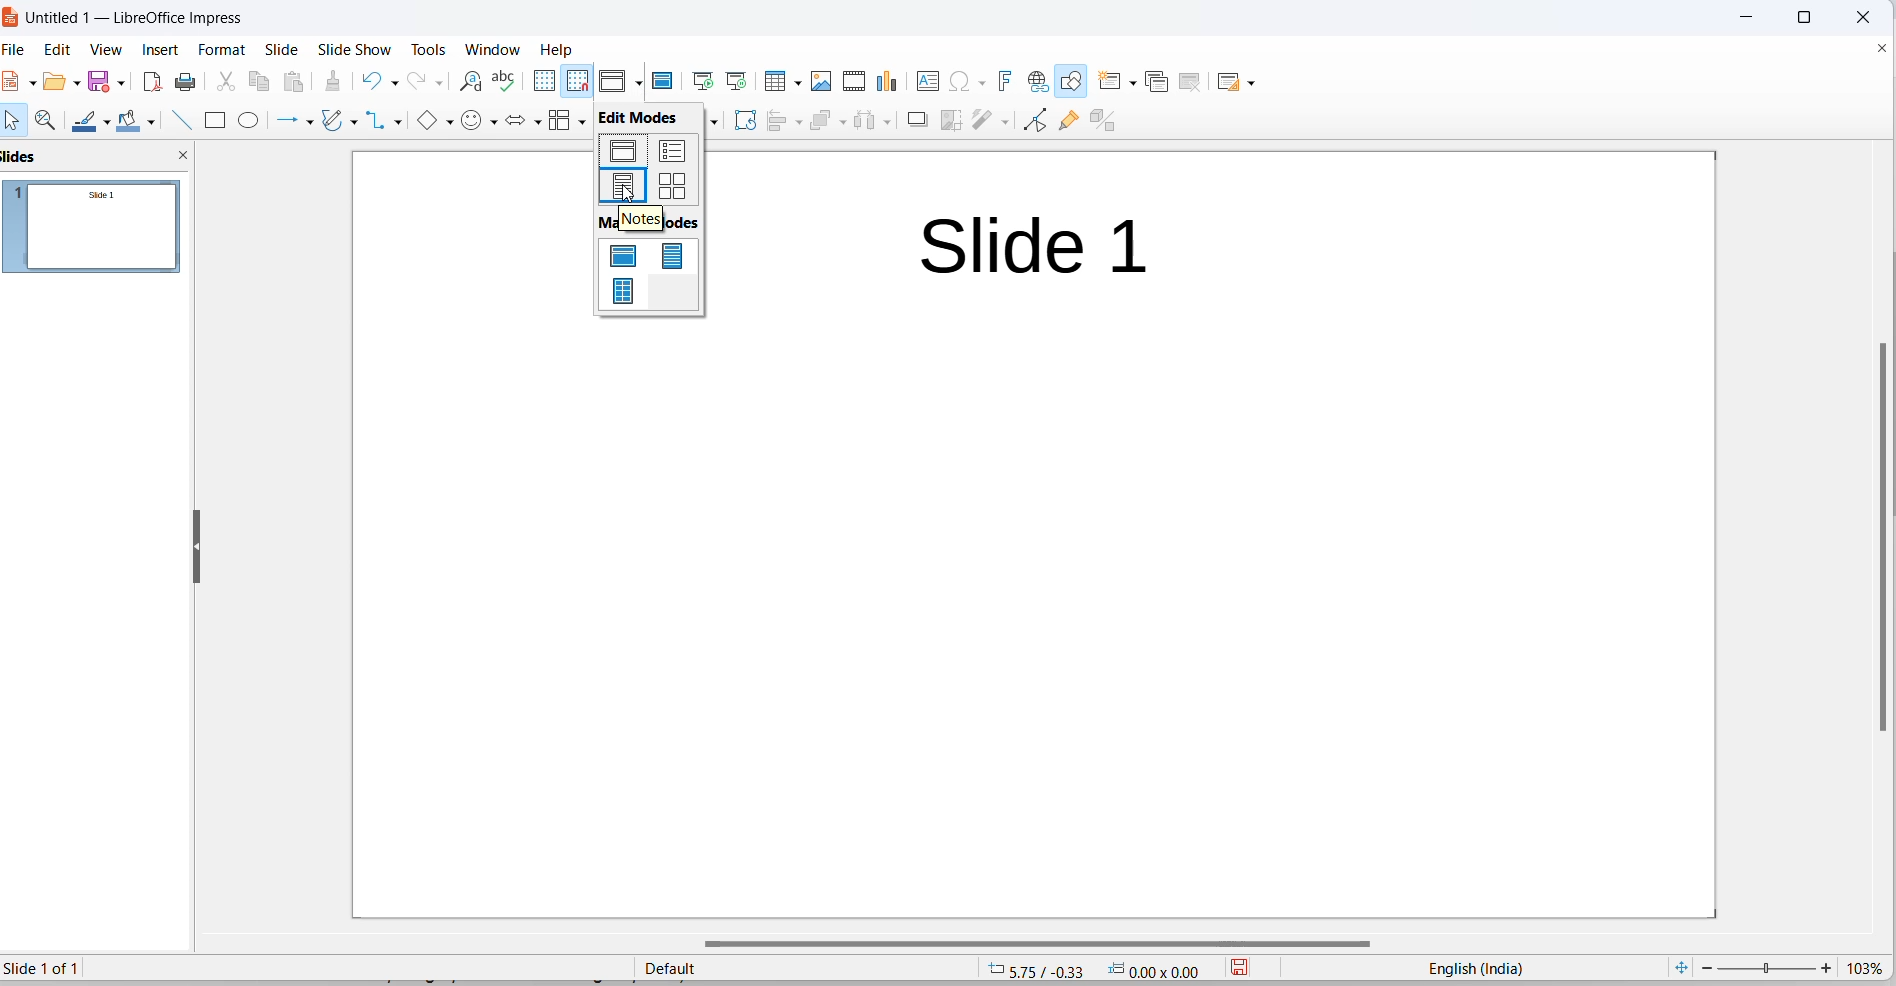 The image size is (1896, 986). Describe the element at coordinates (855, 80) in the screenshot. I see `insert audio and video` at that location.